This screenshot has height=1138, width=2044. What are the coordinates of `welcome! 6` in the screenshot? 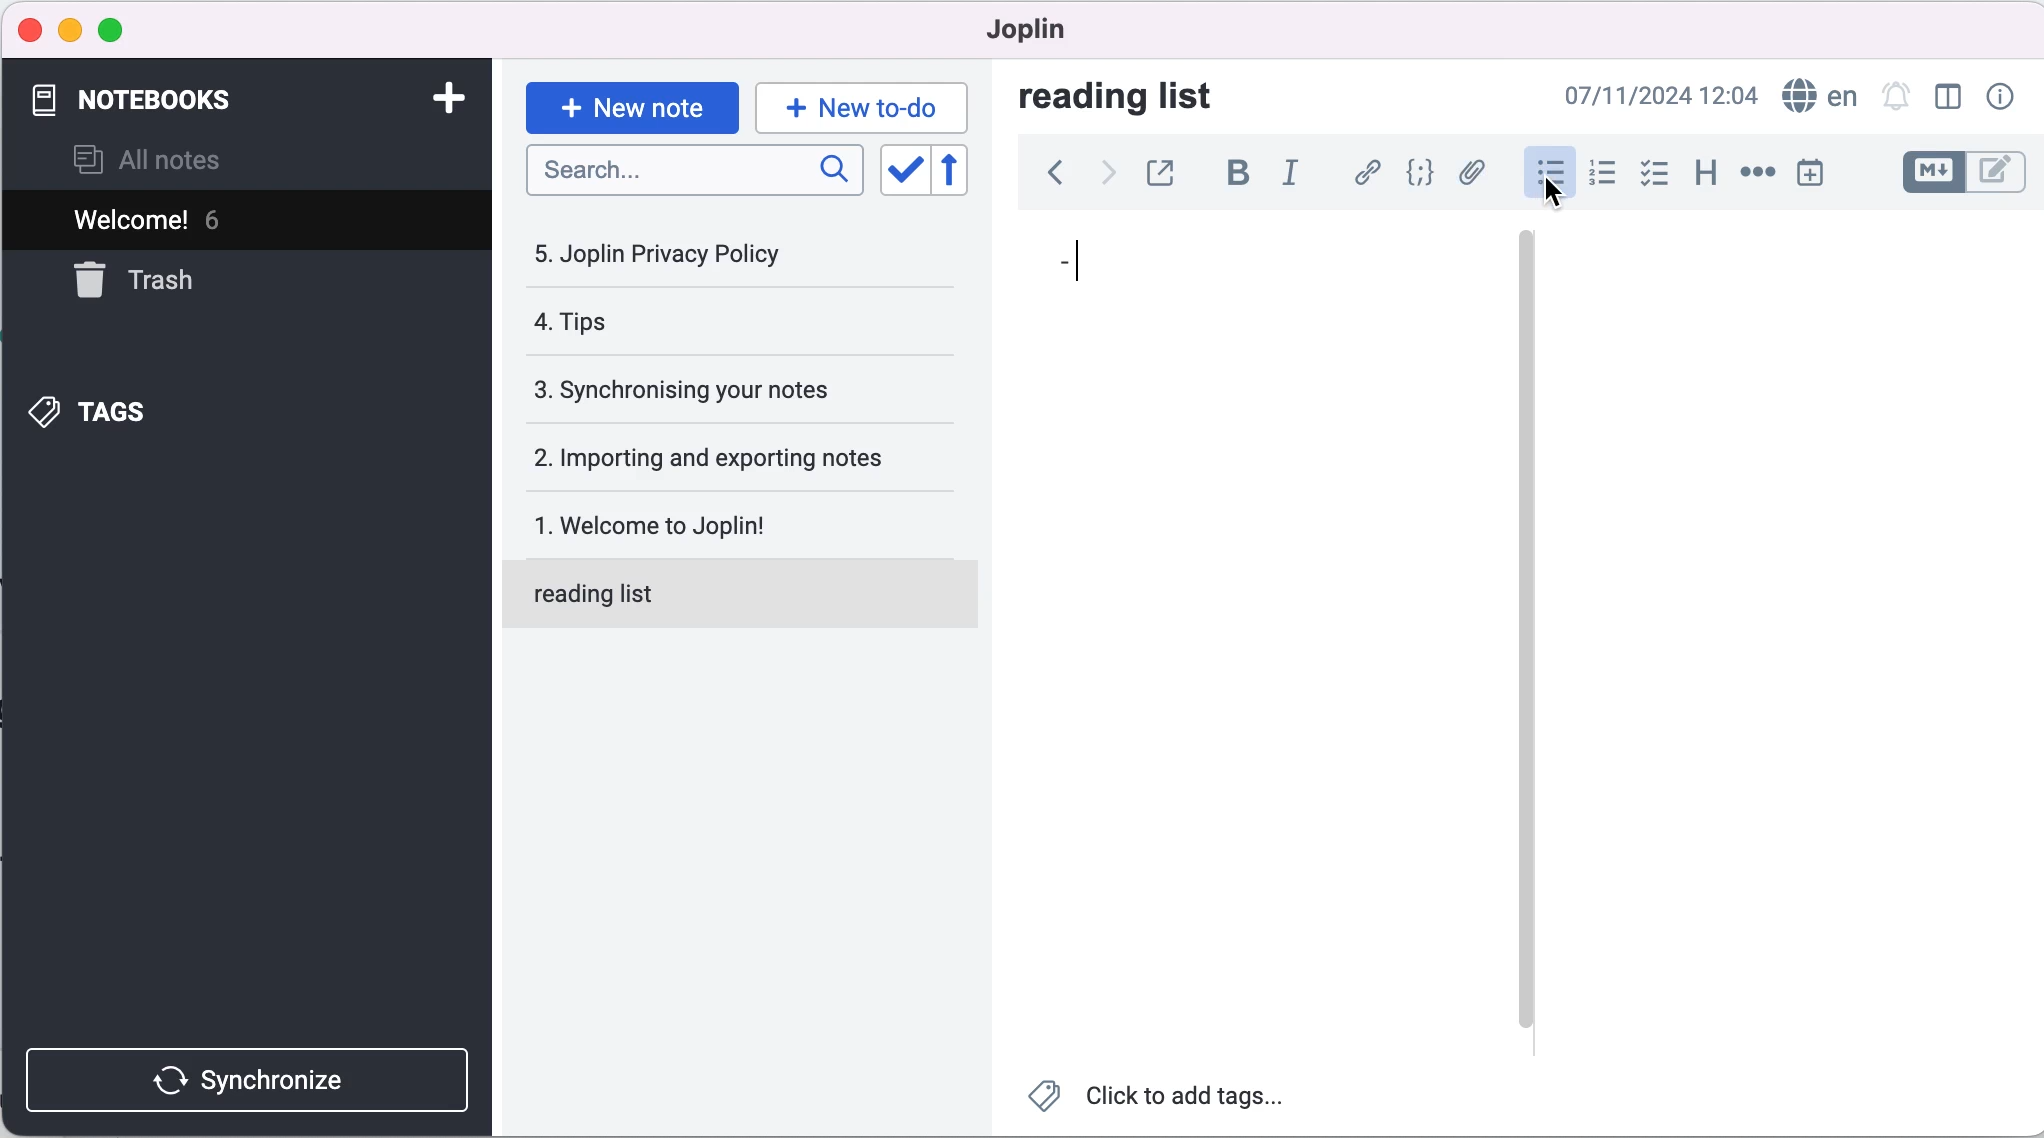 It's located at (222, 221).